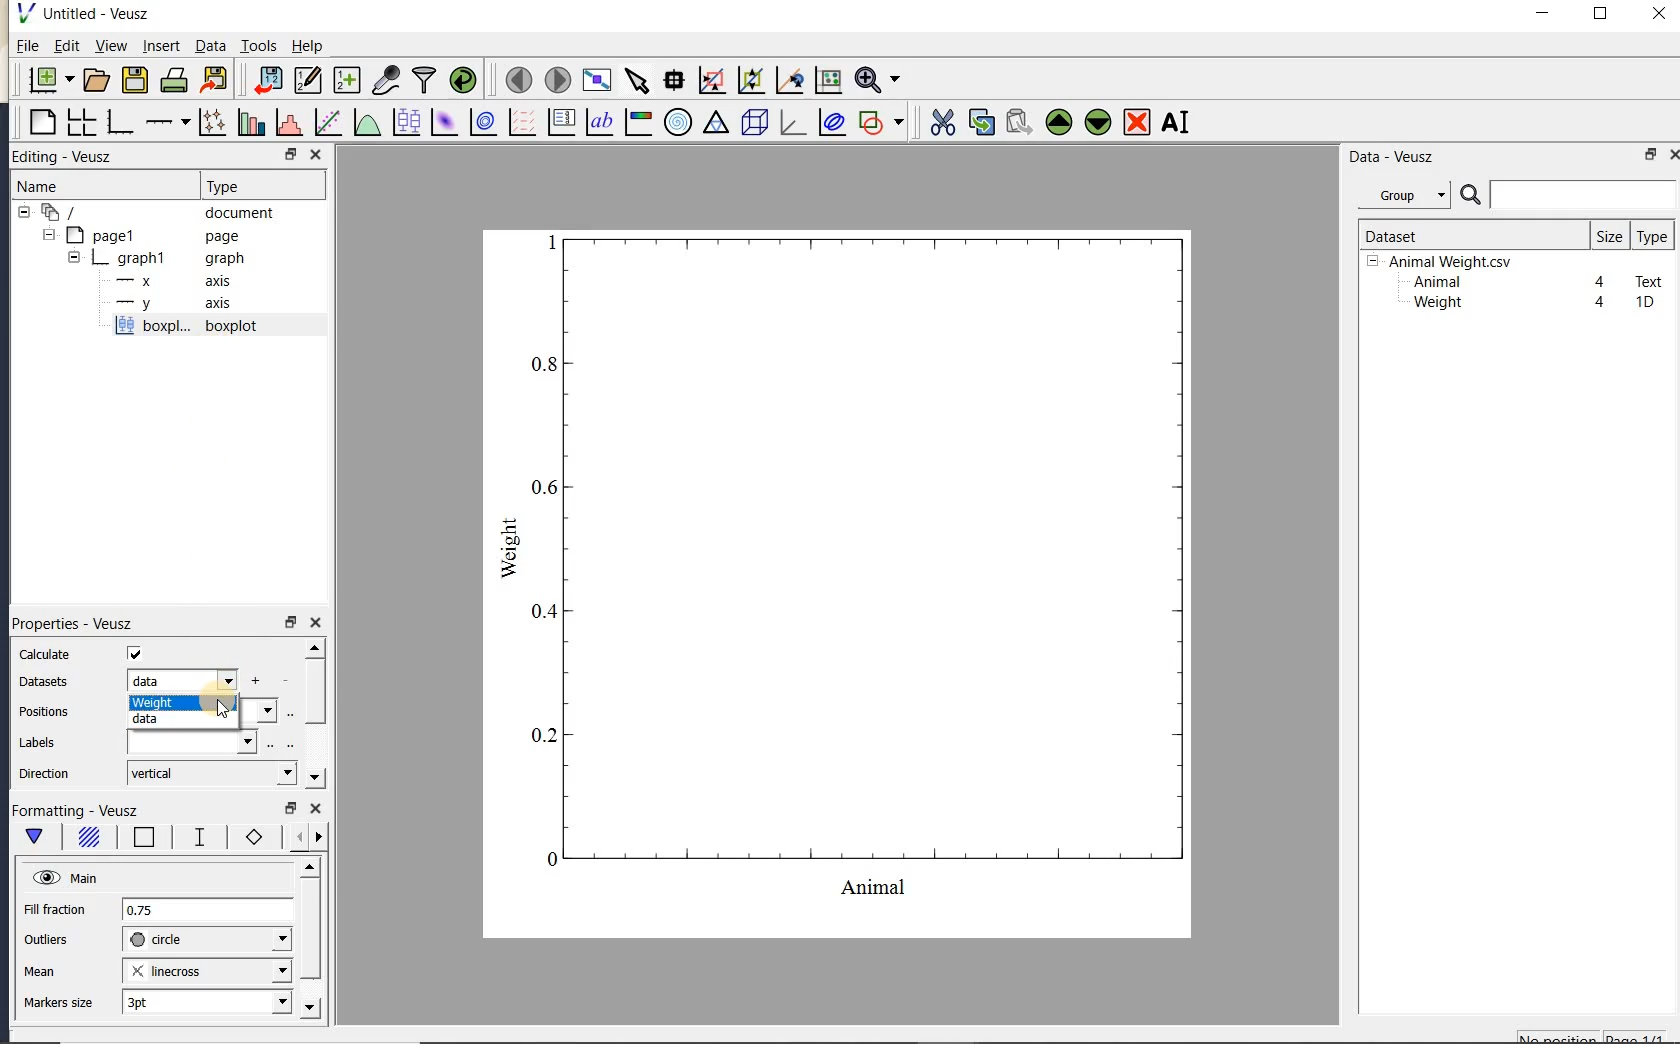  I want to click on graph1, so click(147, 258).